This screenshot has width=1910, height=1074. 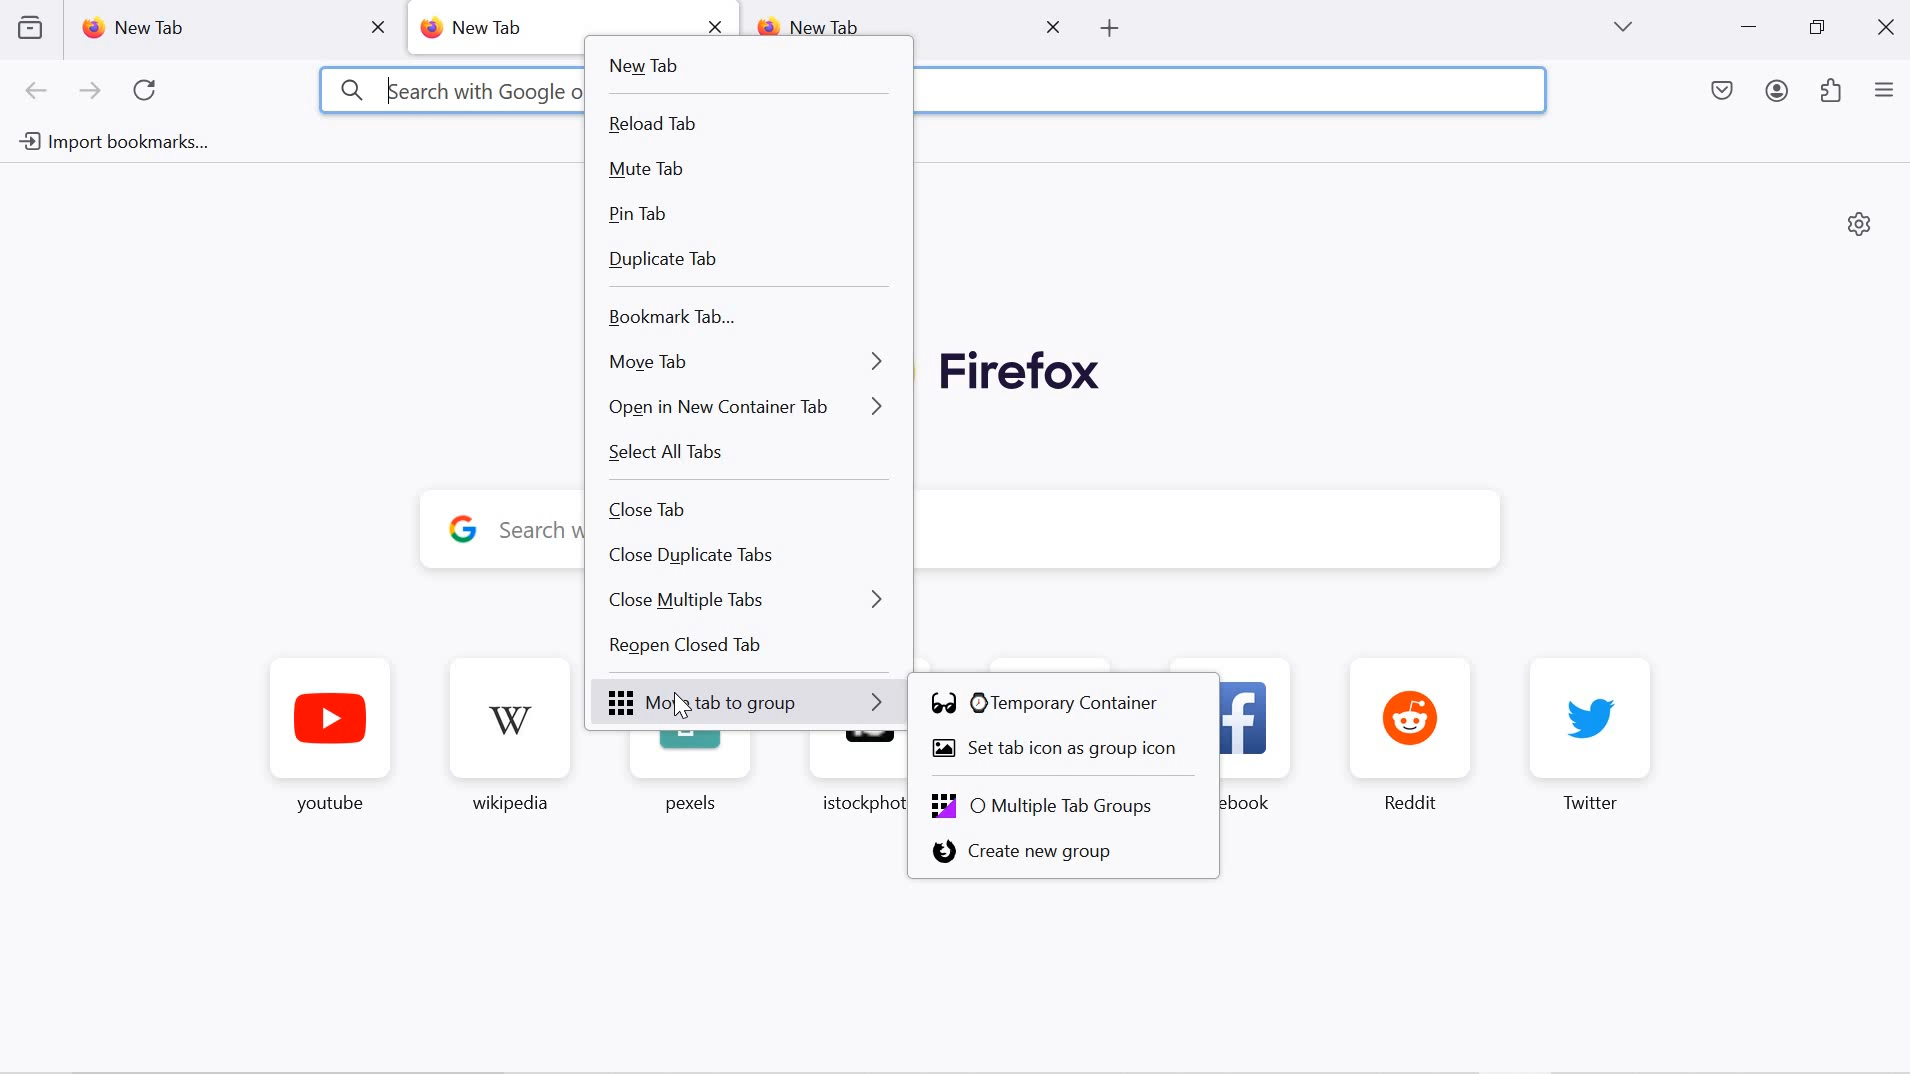 What do you see at coordinates (463, 527) in the screenshot?
I see `google logo` at bounding box center [463, 527].